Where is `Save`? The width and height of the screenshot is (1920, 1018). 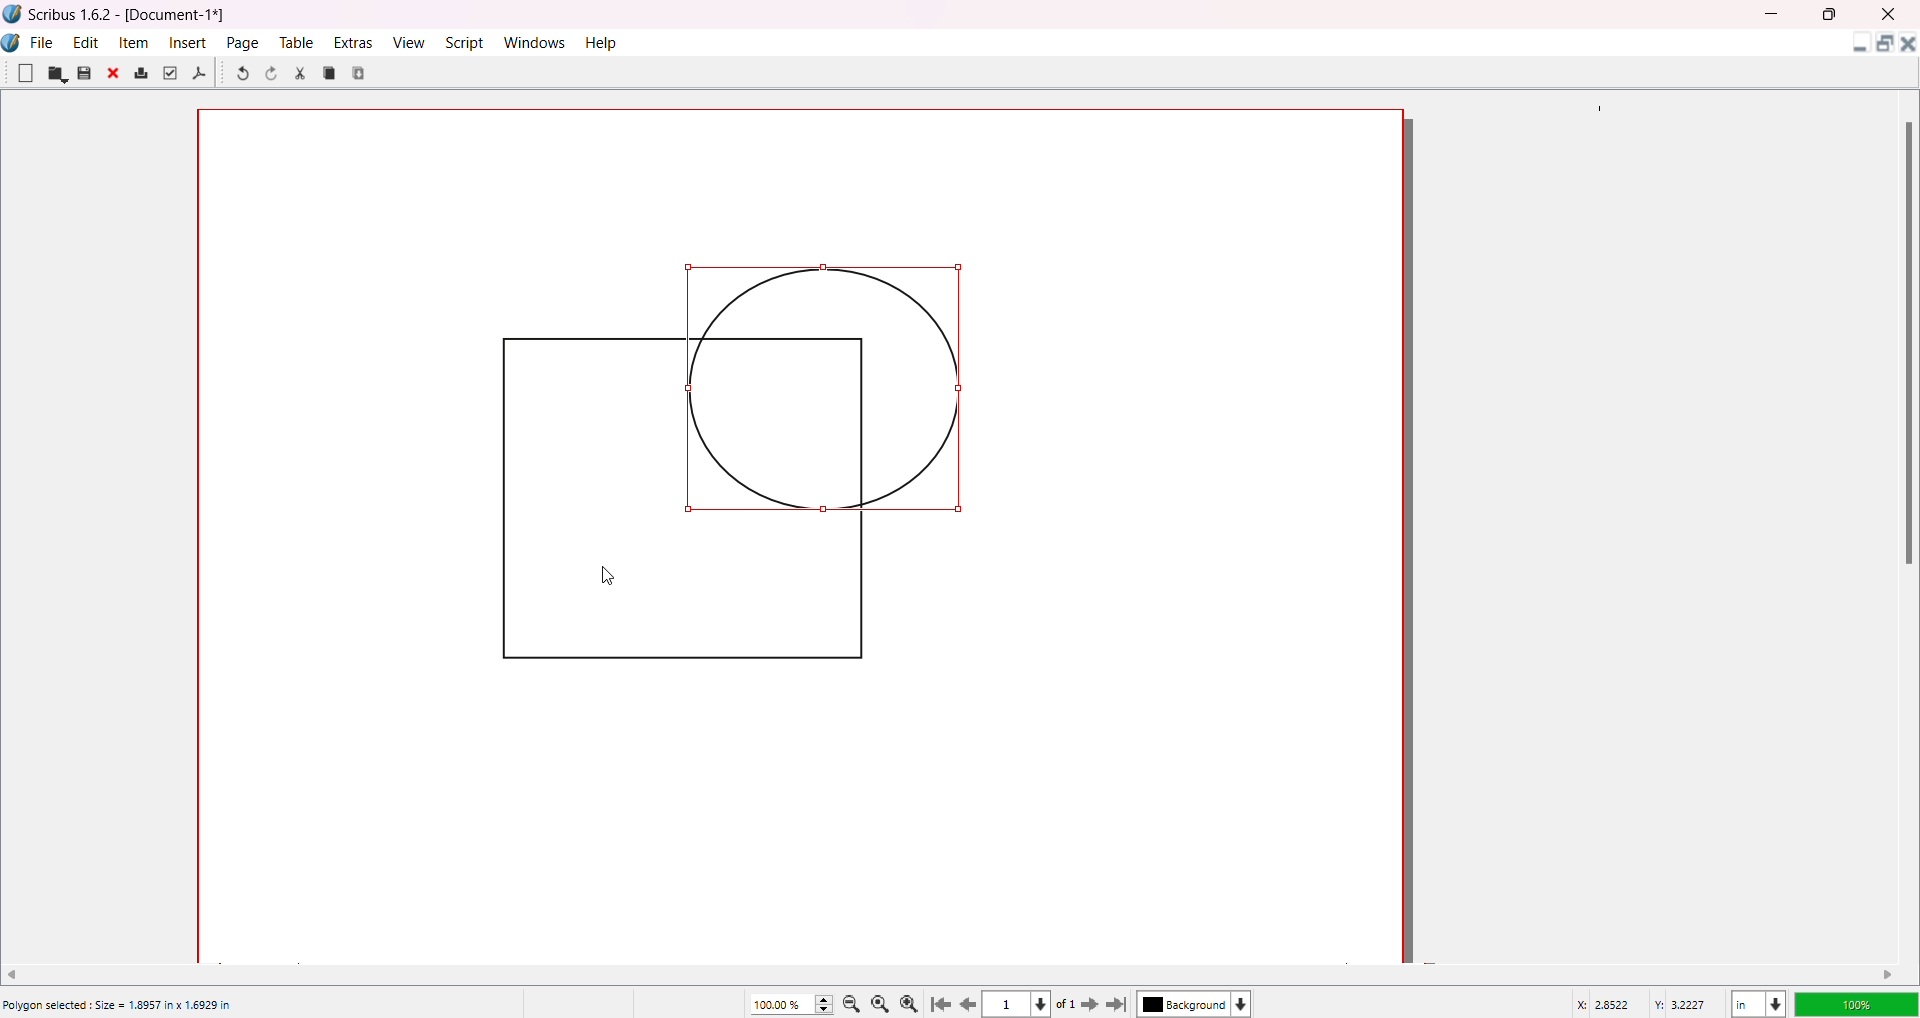
Save is located at coordinates (84, 73).